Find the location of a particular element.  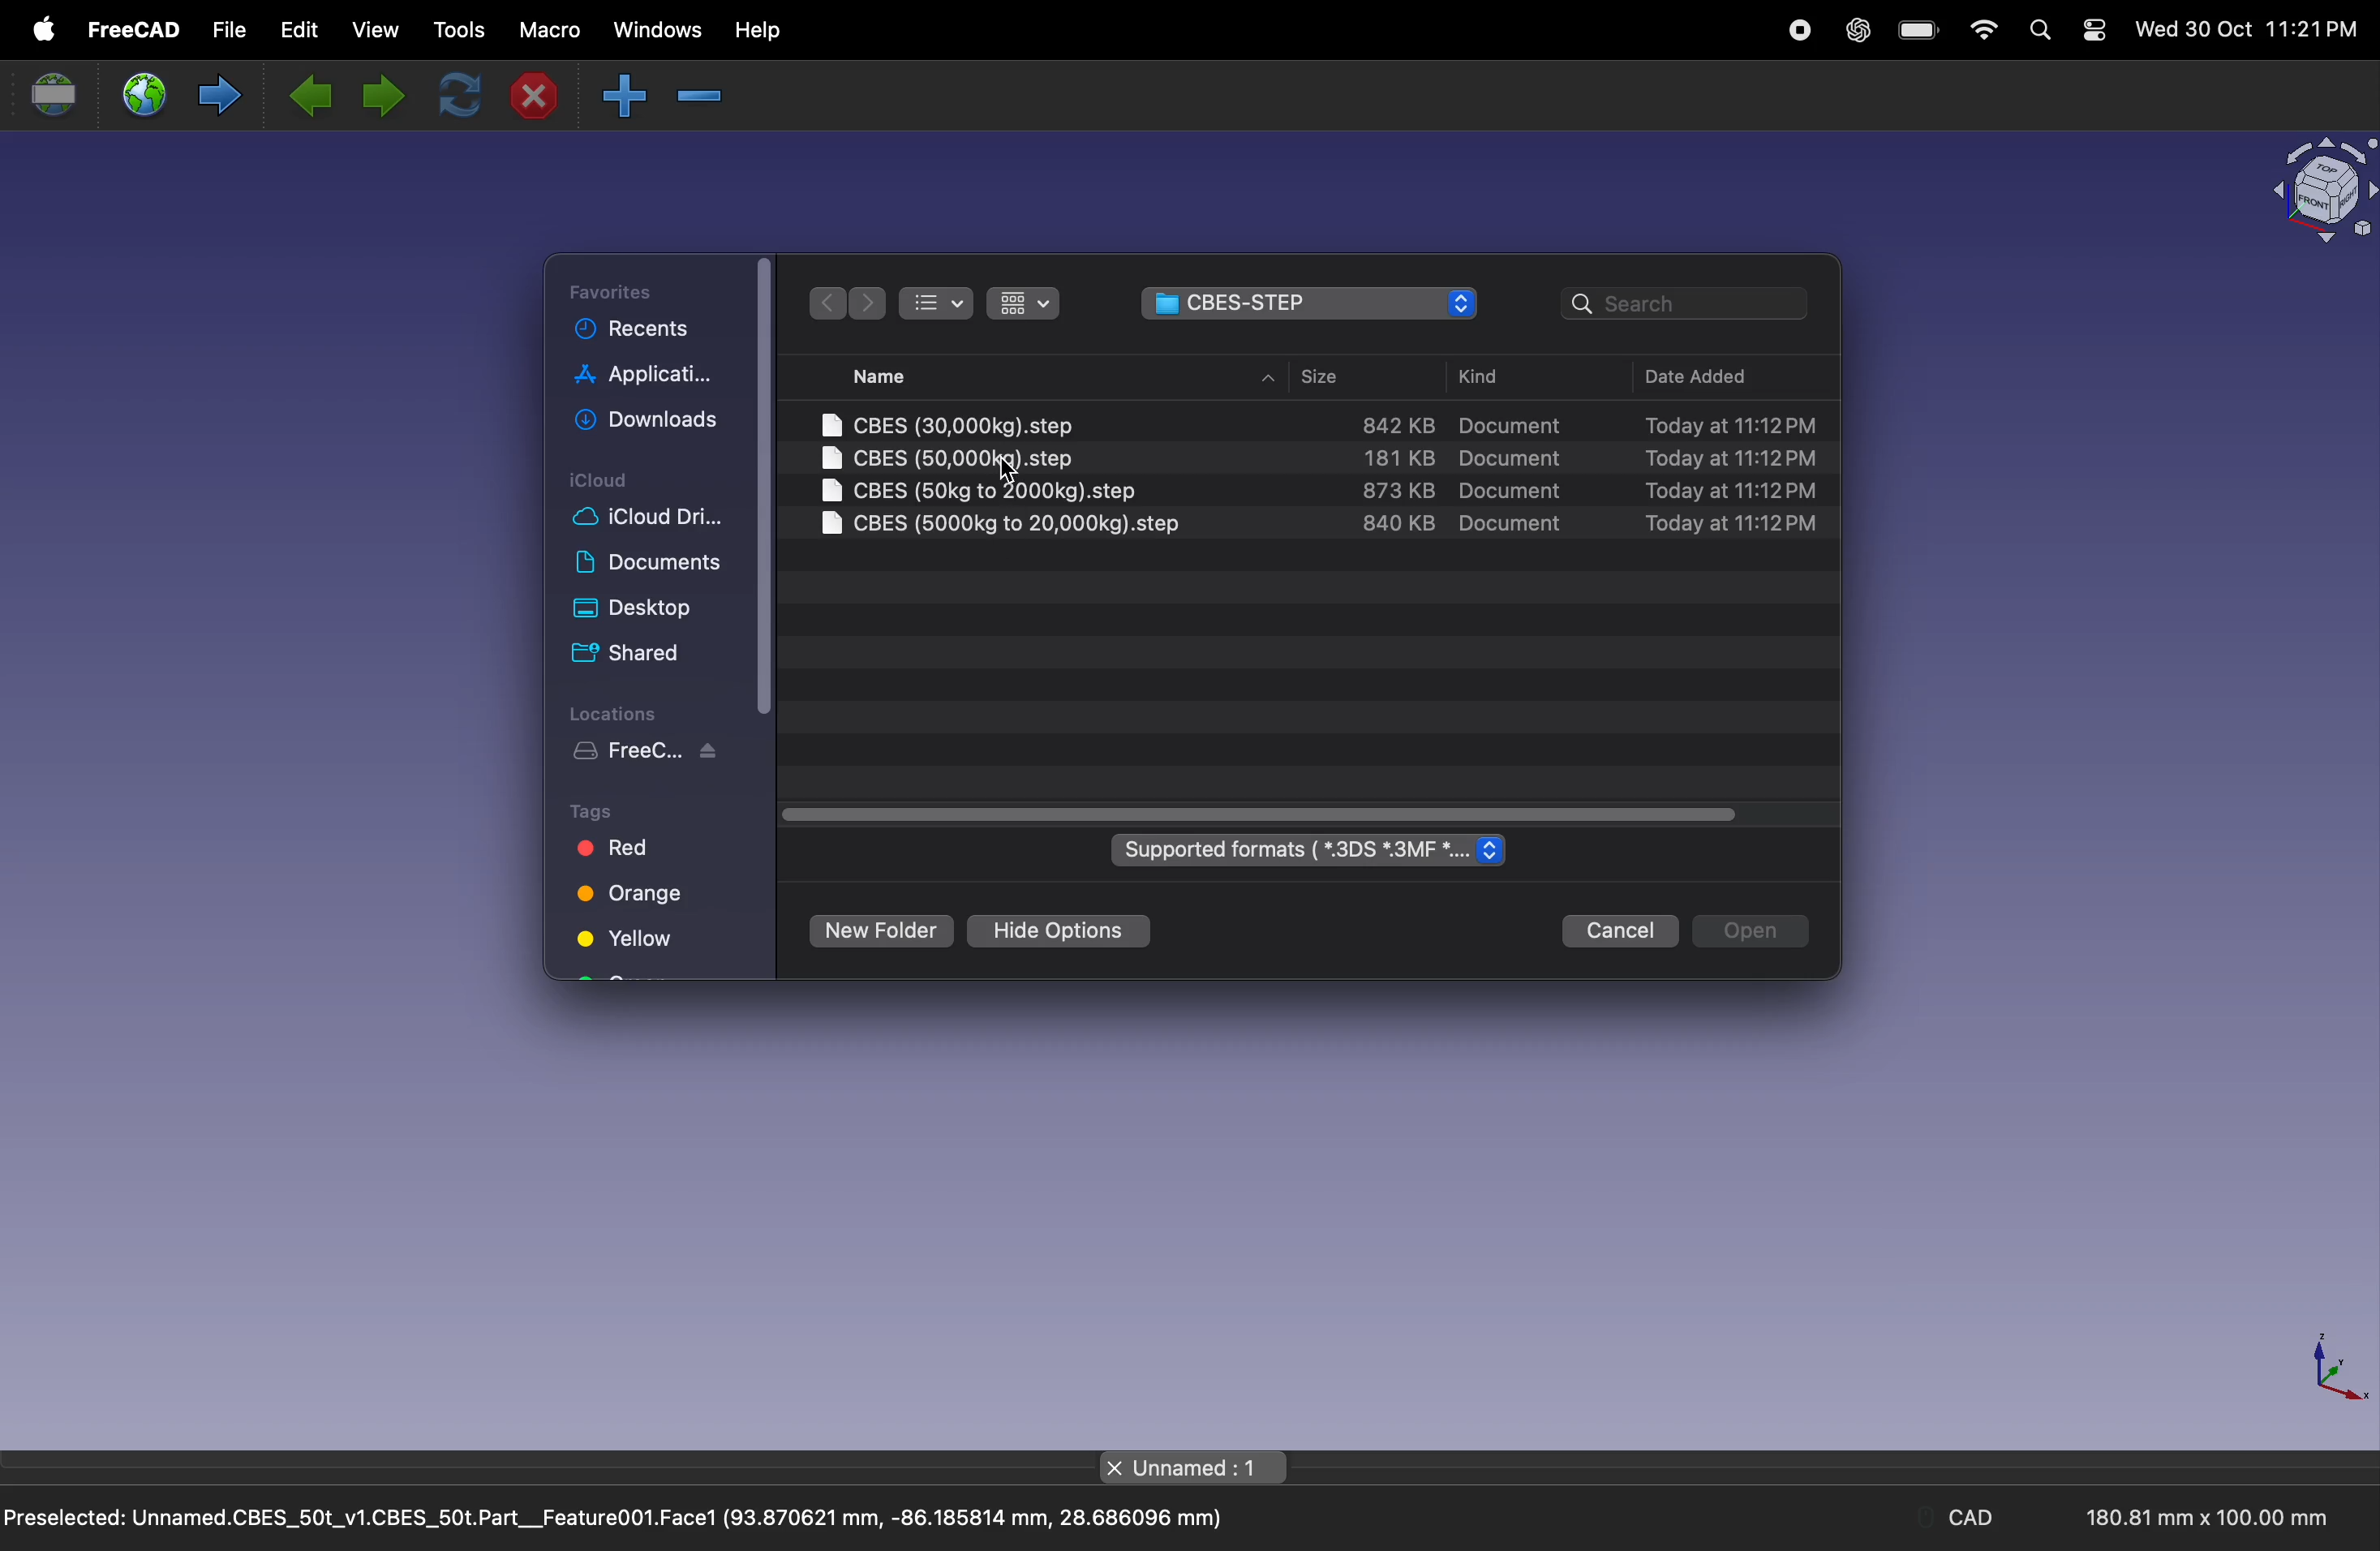

up is located at coordinates (1266, 380).